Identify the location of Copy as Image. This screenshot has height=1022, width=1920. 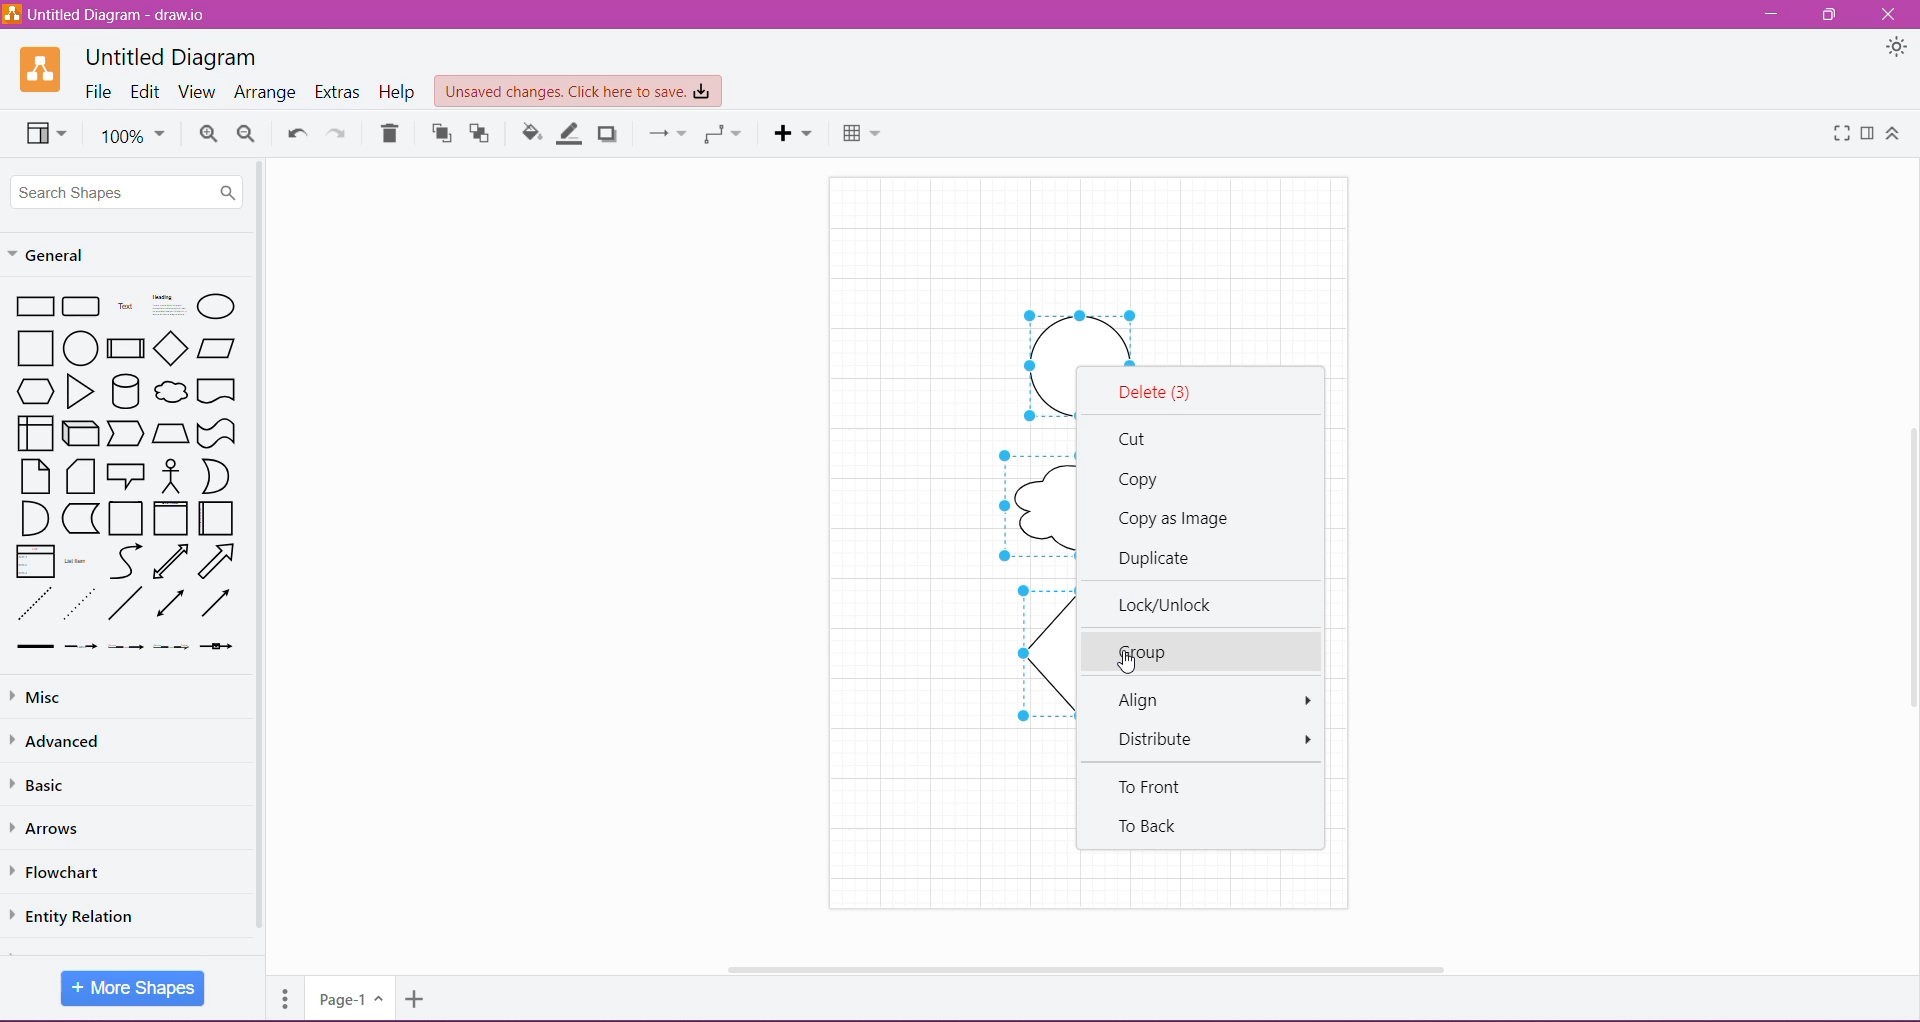
(1177, 519).